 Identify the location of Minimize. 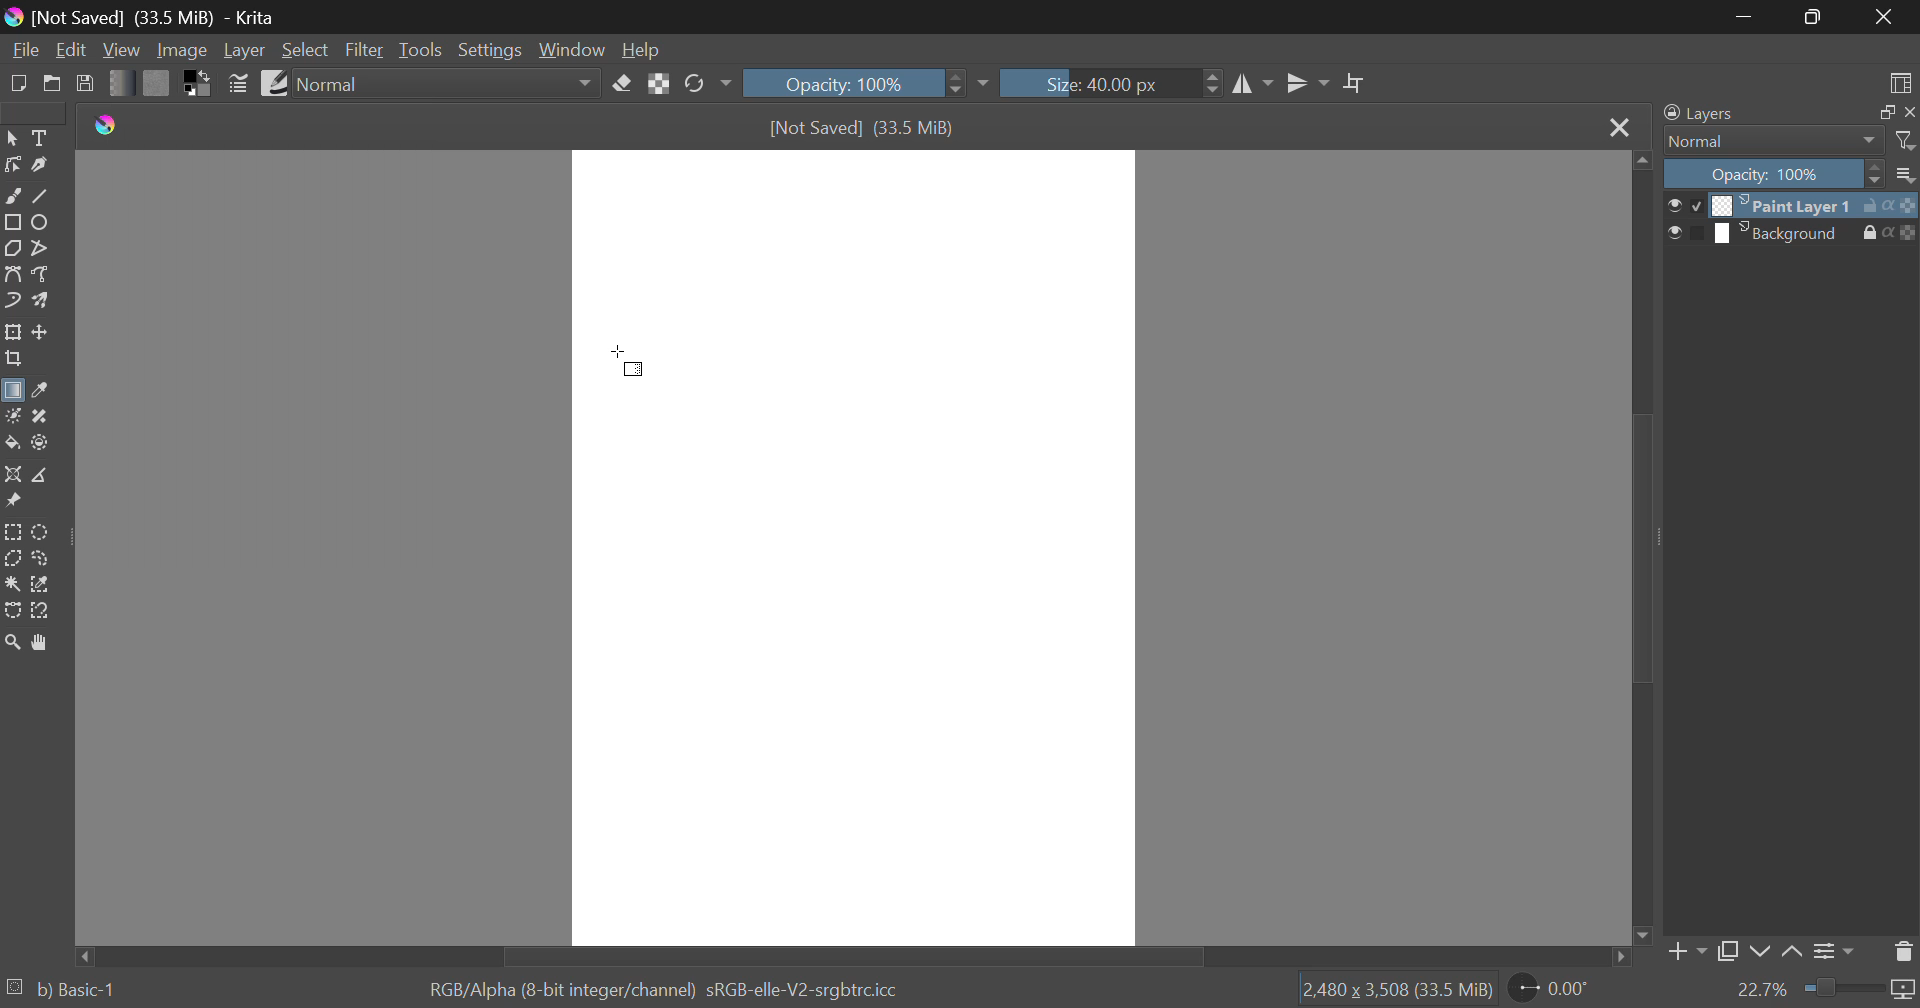
(1816, 19).